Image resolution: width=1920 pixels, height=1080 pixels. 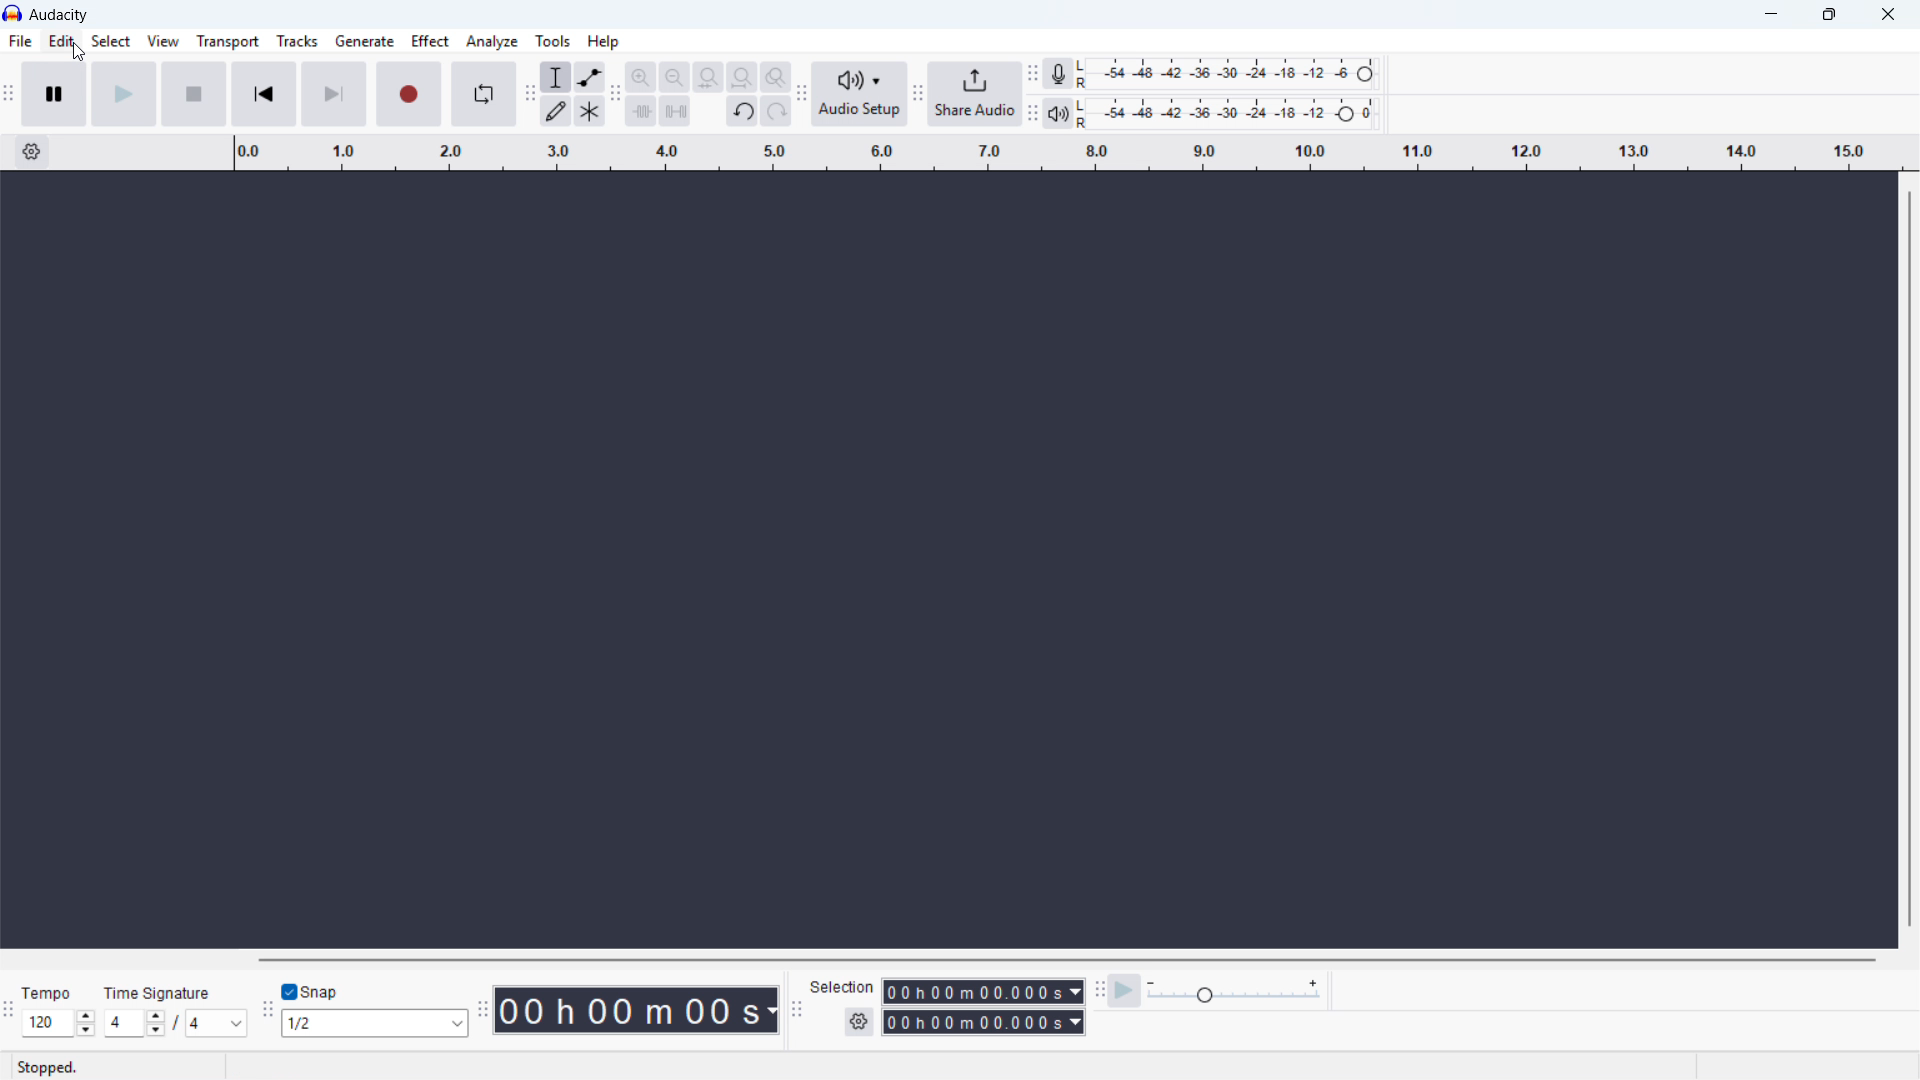 What do you see at coordinates (1770, 15) in the screenshot?
I see `minimize` at bounding box center [1770, 15].